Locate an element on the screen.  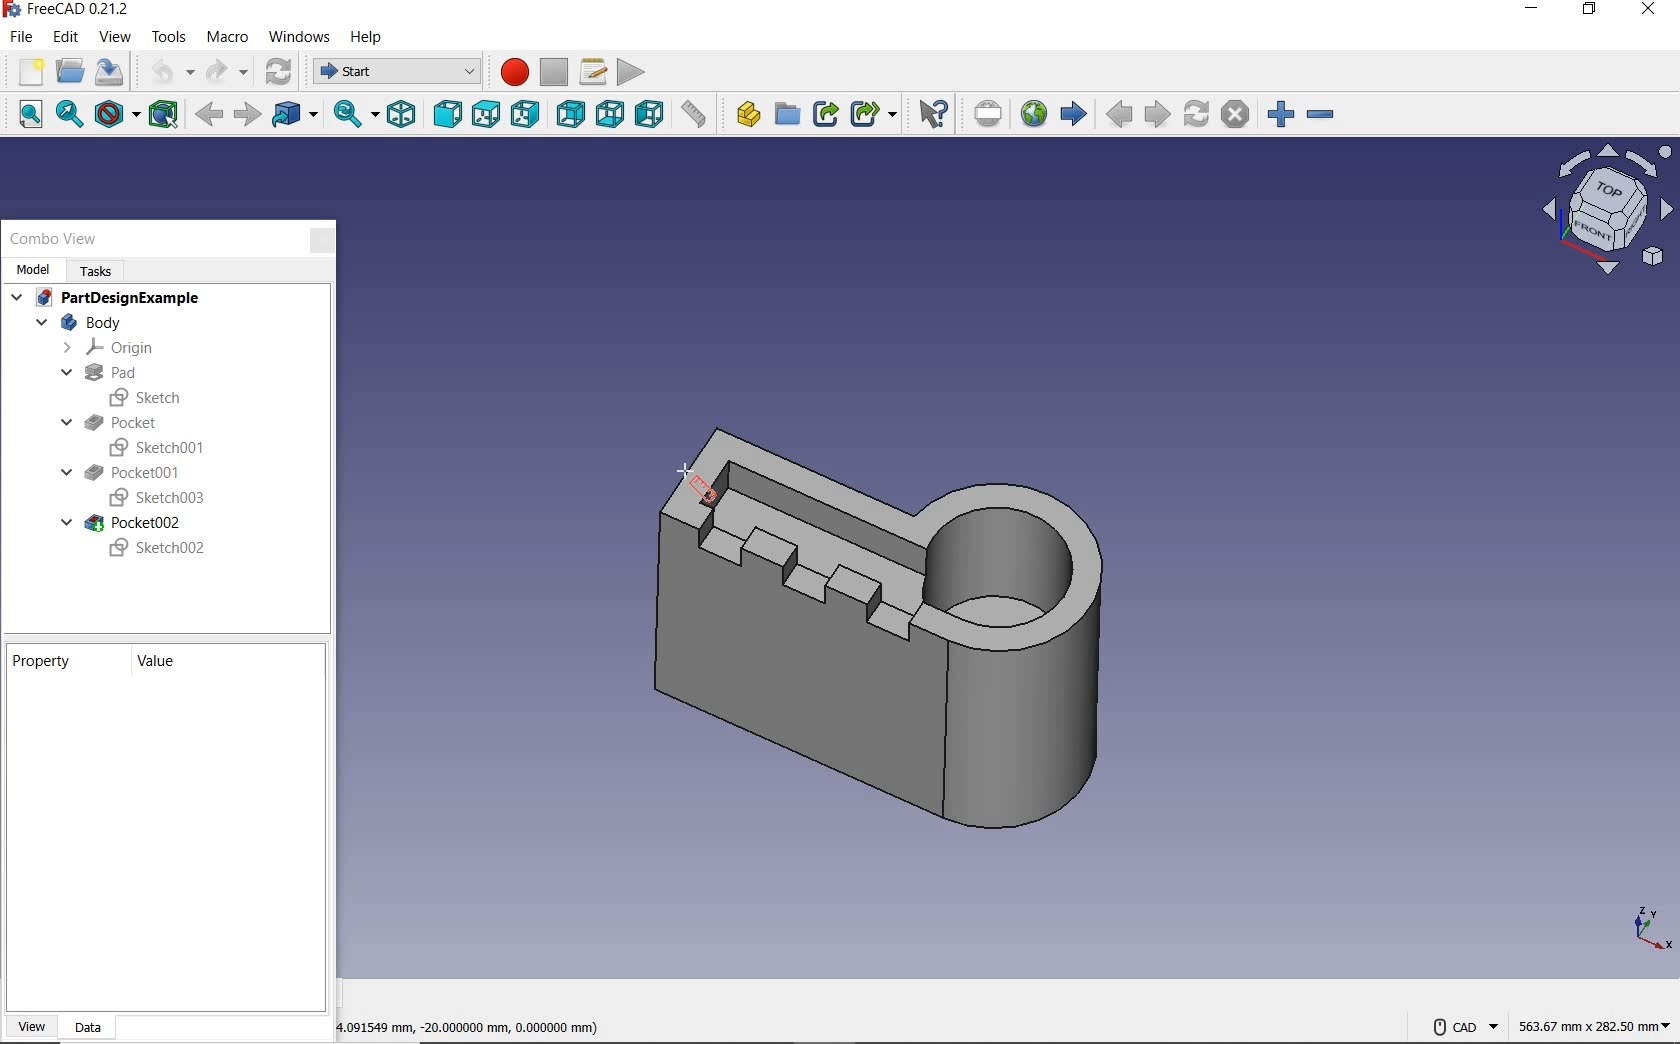
MODEL is located at coordinates (32, 269).